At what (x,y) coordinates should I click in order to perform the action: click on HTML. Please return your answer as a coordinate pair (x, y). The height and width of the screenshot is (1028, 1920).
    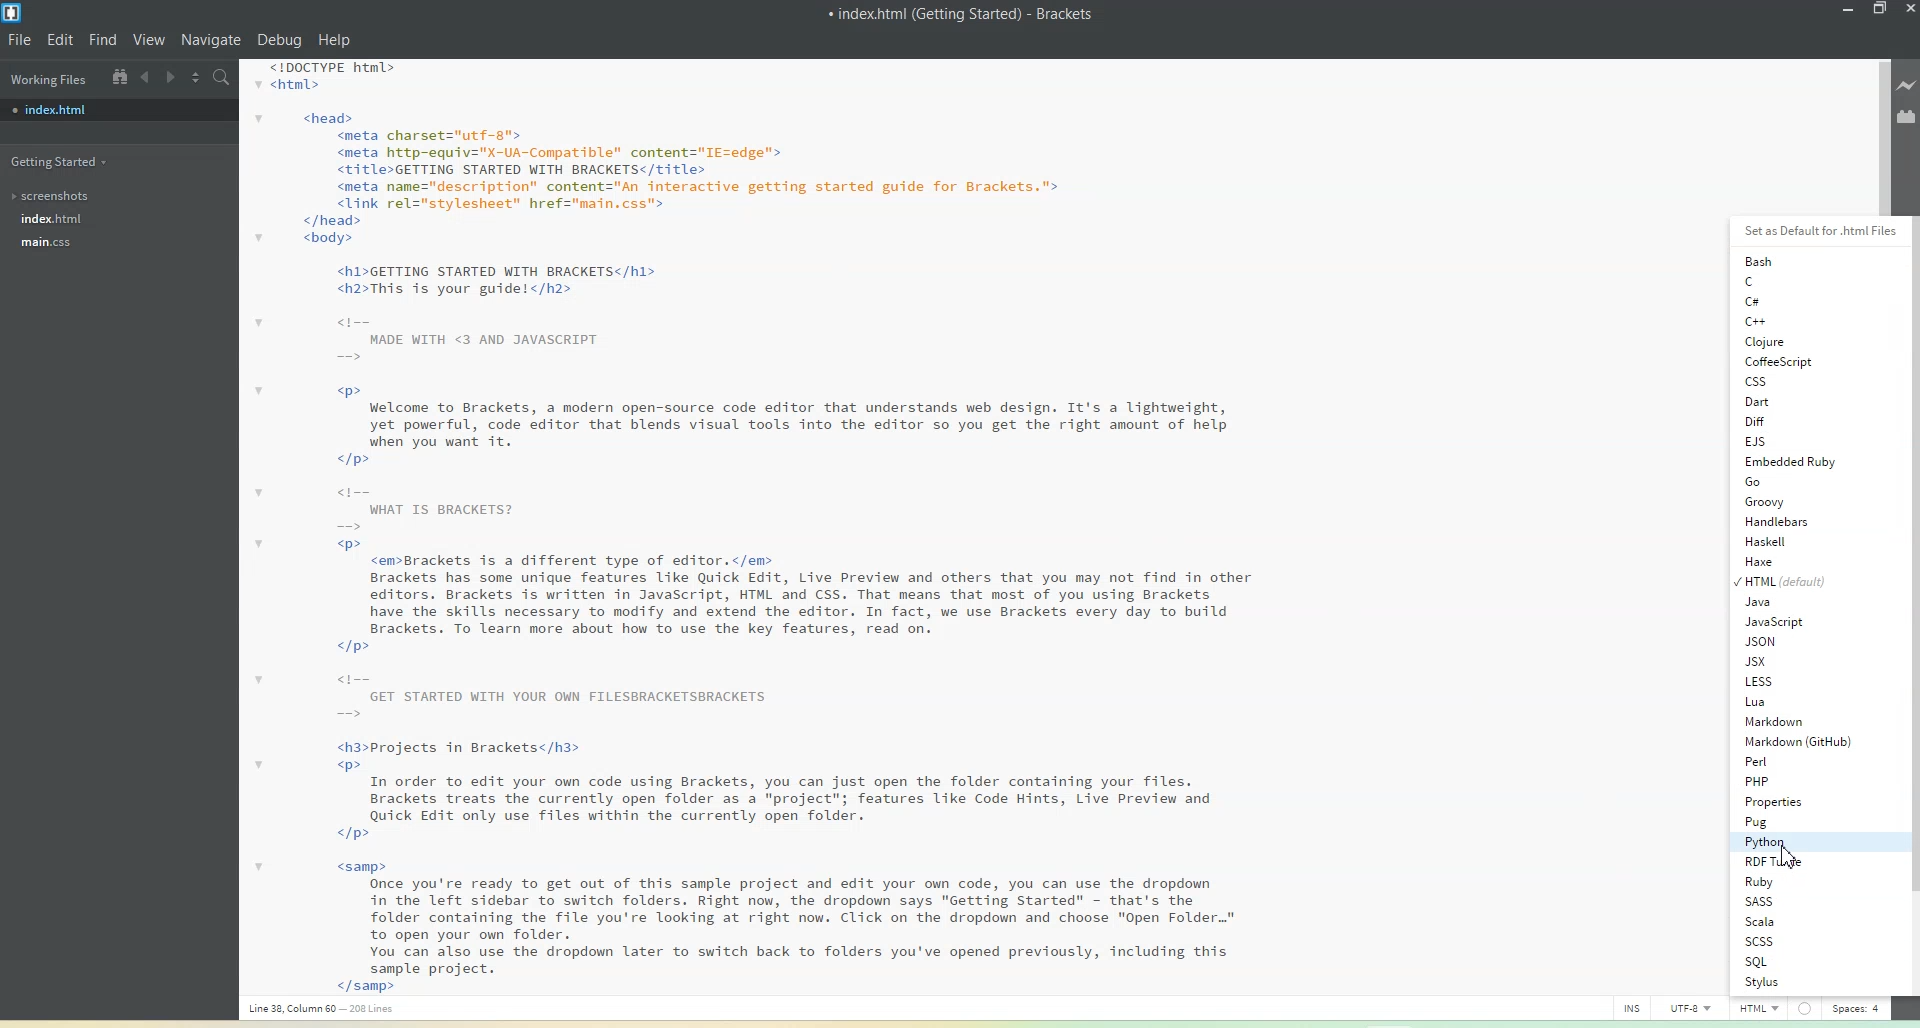
    Looking at the image, I should click on (1759, 1007).